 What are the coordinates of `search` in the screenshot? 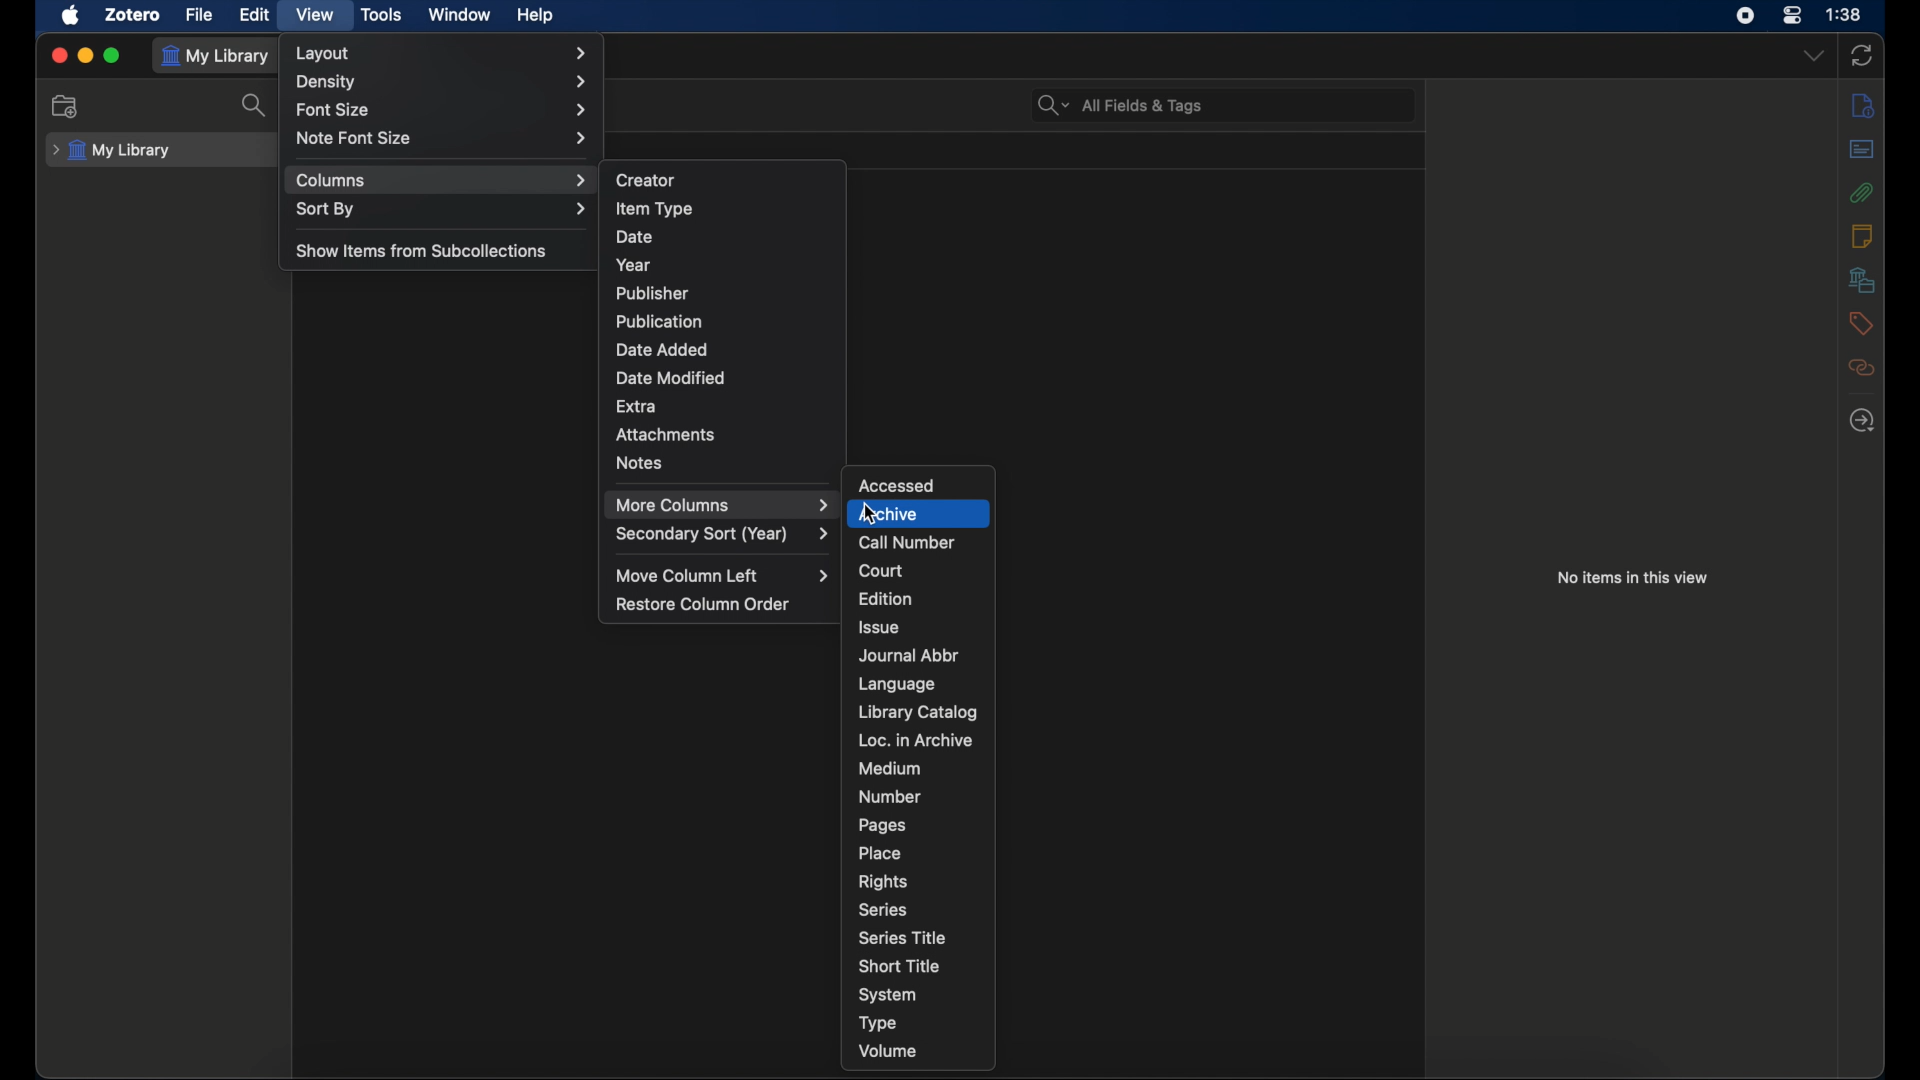 It's located at (256, 105).